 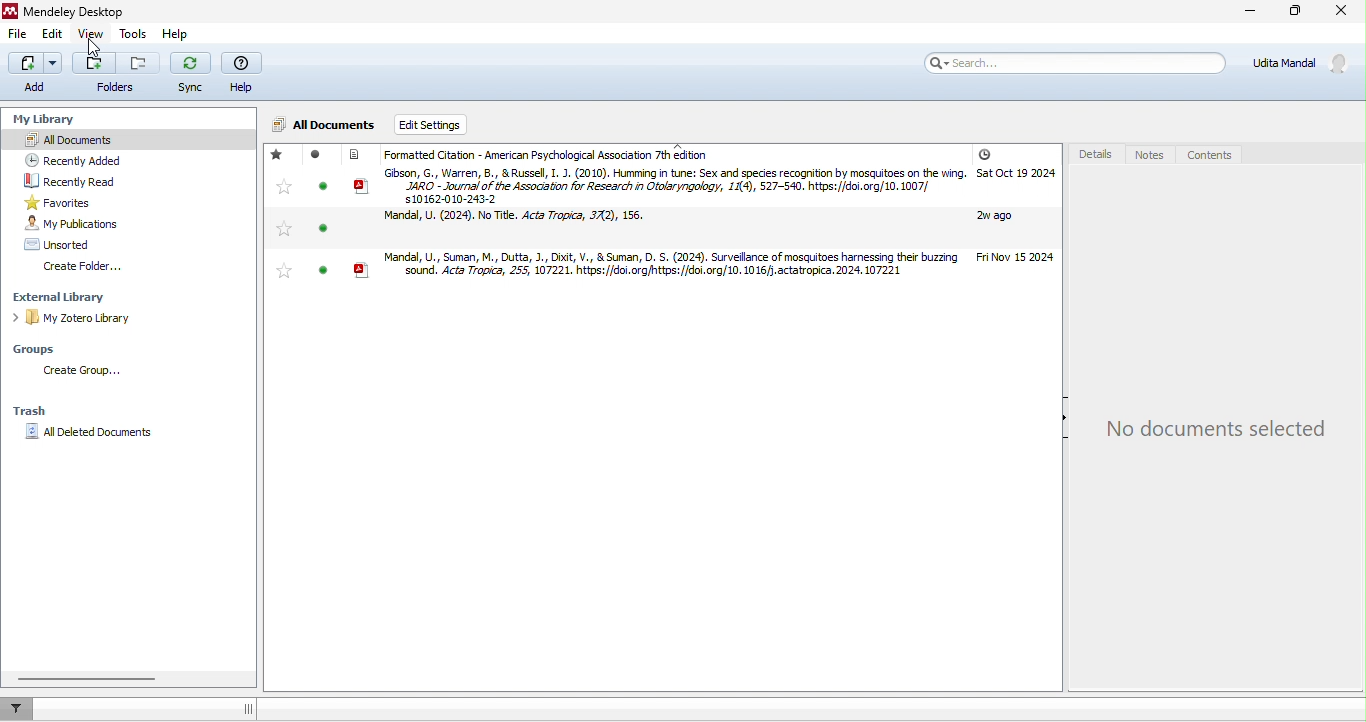 What do you see at coordinates (639, 218) in the screenshot?
I see `FUSISURPN SUN (ERG PUR RTUN Ss S—

Gbson, G., Warren, B., & Russel, 1. 3. (2010). Humming in tune: Sex and speces recognition by moscutoes on the wing.
JARO - Journal of the Assoc bon for Research in Otolaryngology, 119), 527-540. hitps: jdolorg/10. 1007]
5101620102432

Mandal, U. (2024). No Tie. Acta Tropica, 342), 156.

Mandal, U., Suman, M., Dutta, J., Dot, V., & Suman, D. S. (2024). Survedlance of mosquitoes hamessing ther buzzng
‘sound. Acta Tropica, 255, 107221. https: jdoi.org https: doi org/0. 1016) actatropsca. 2024, 107221` at bounding box center [639, 218].